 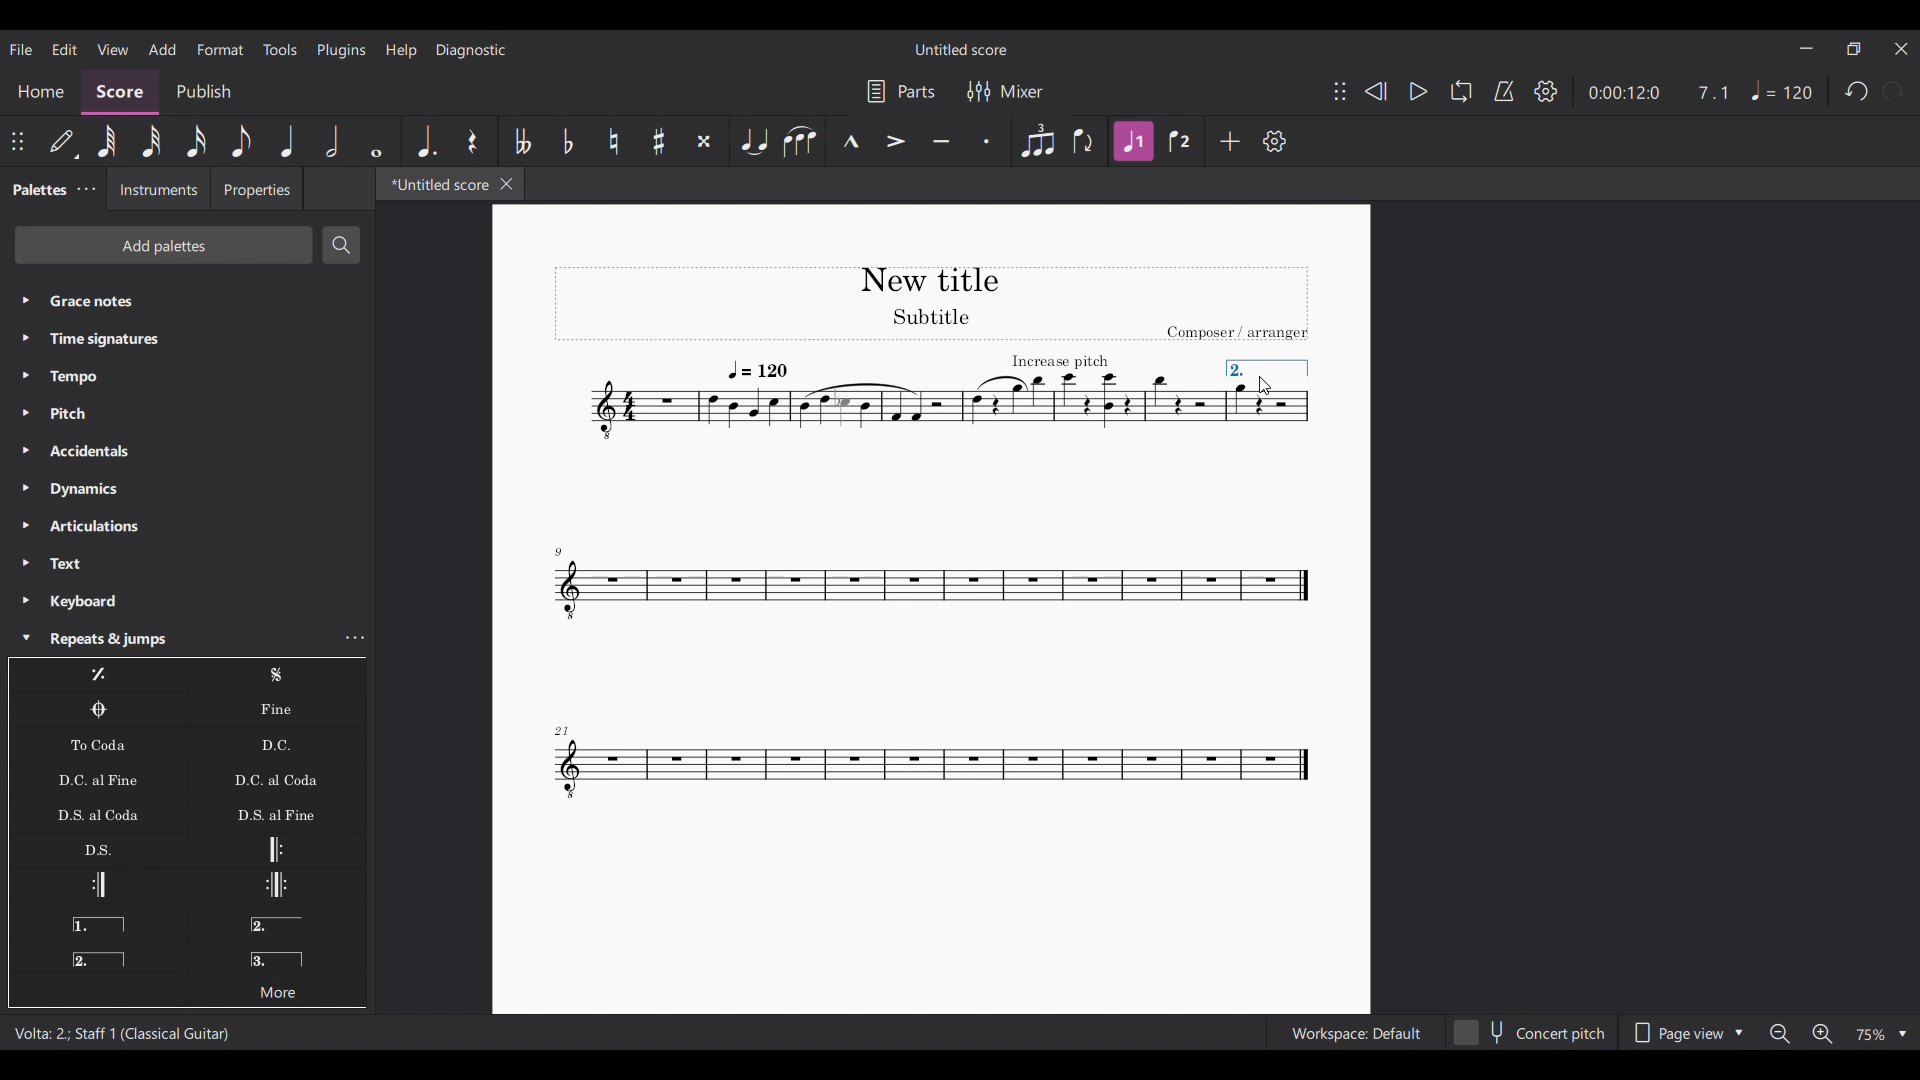 What do you see at coordinates (106, 142) in the screenshot?
I see `64th note` at bounding box center [106, 142].